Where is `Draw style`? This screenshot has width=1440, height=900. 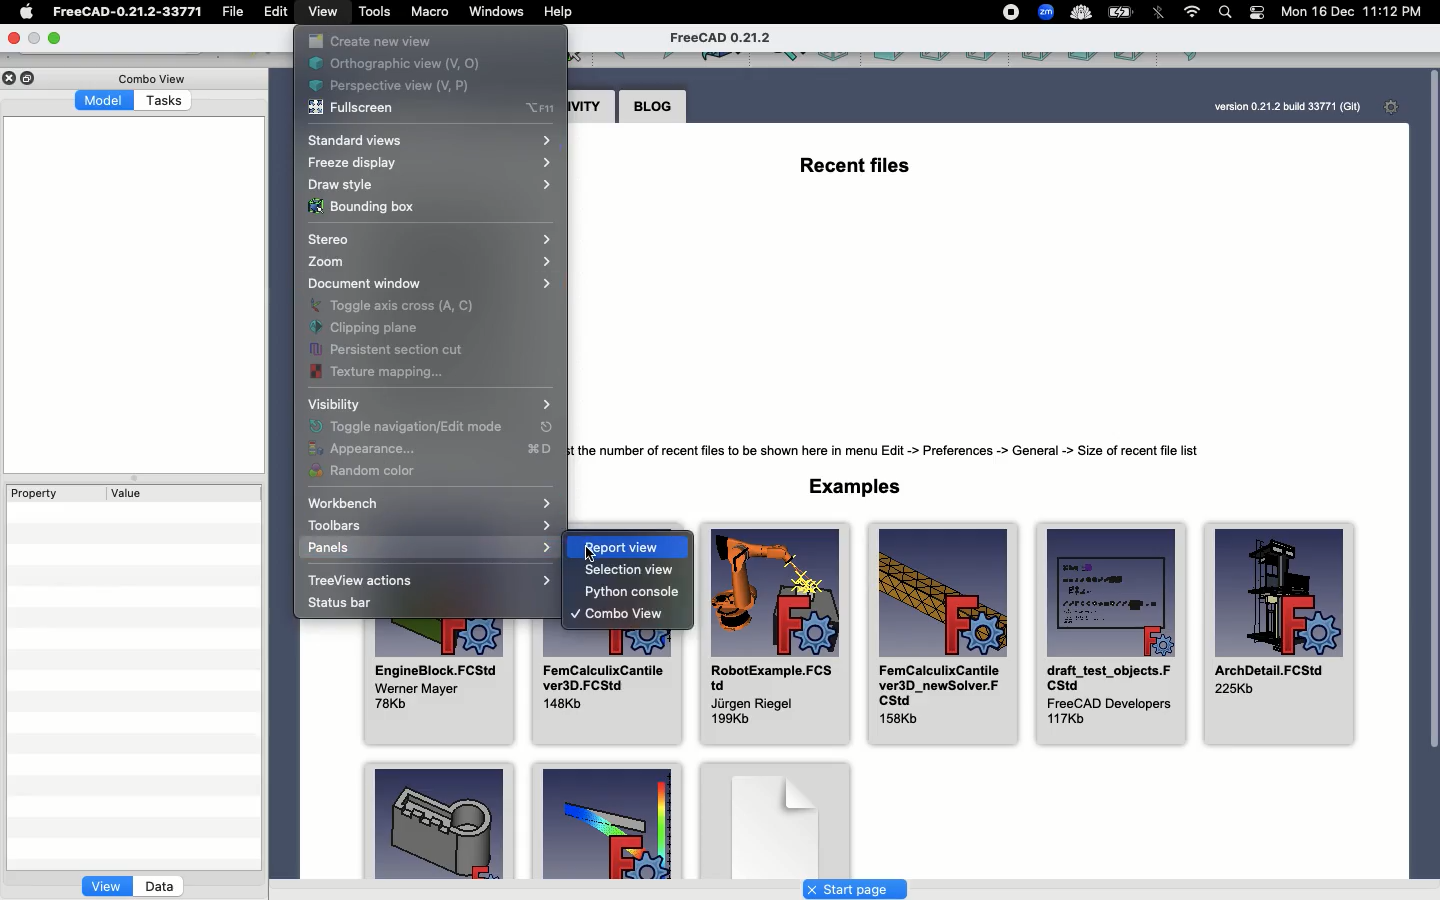
Draw style is located at coordinates (427, 185).